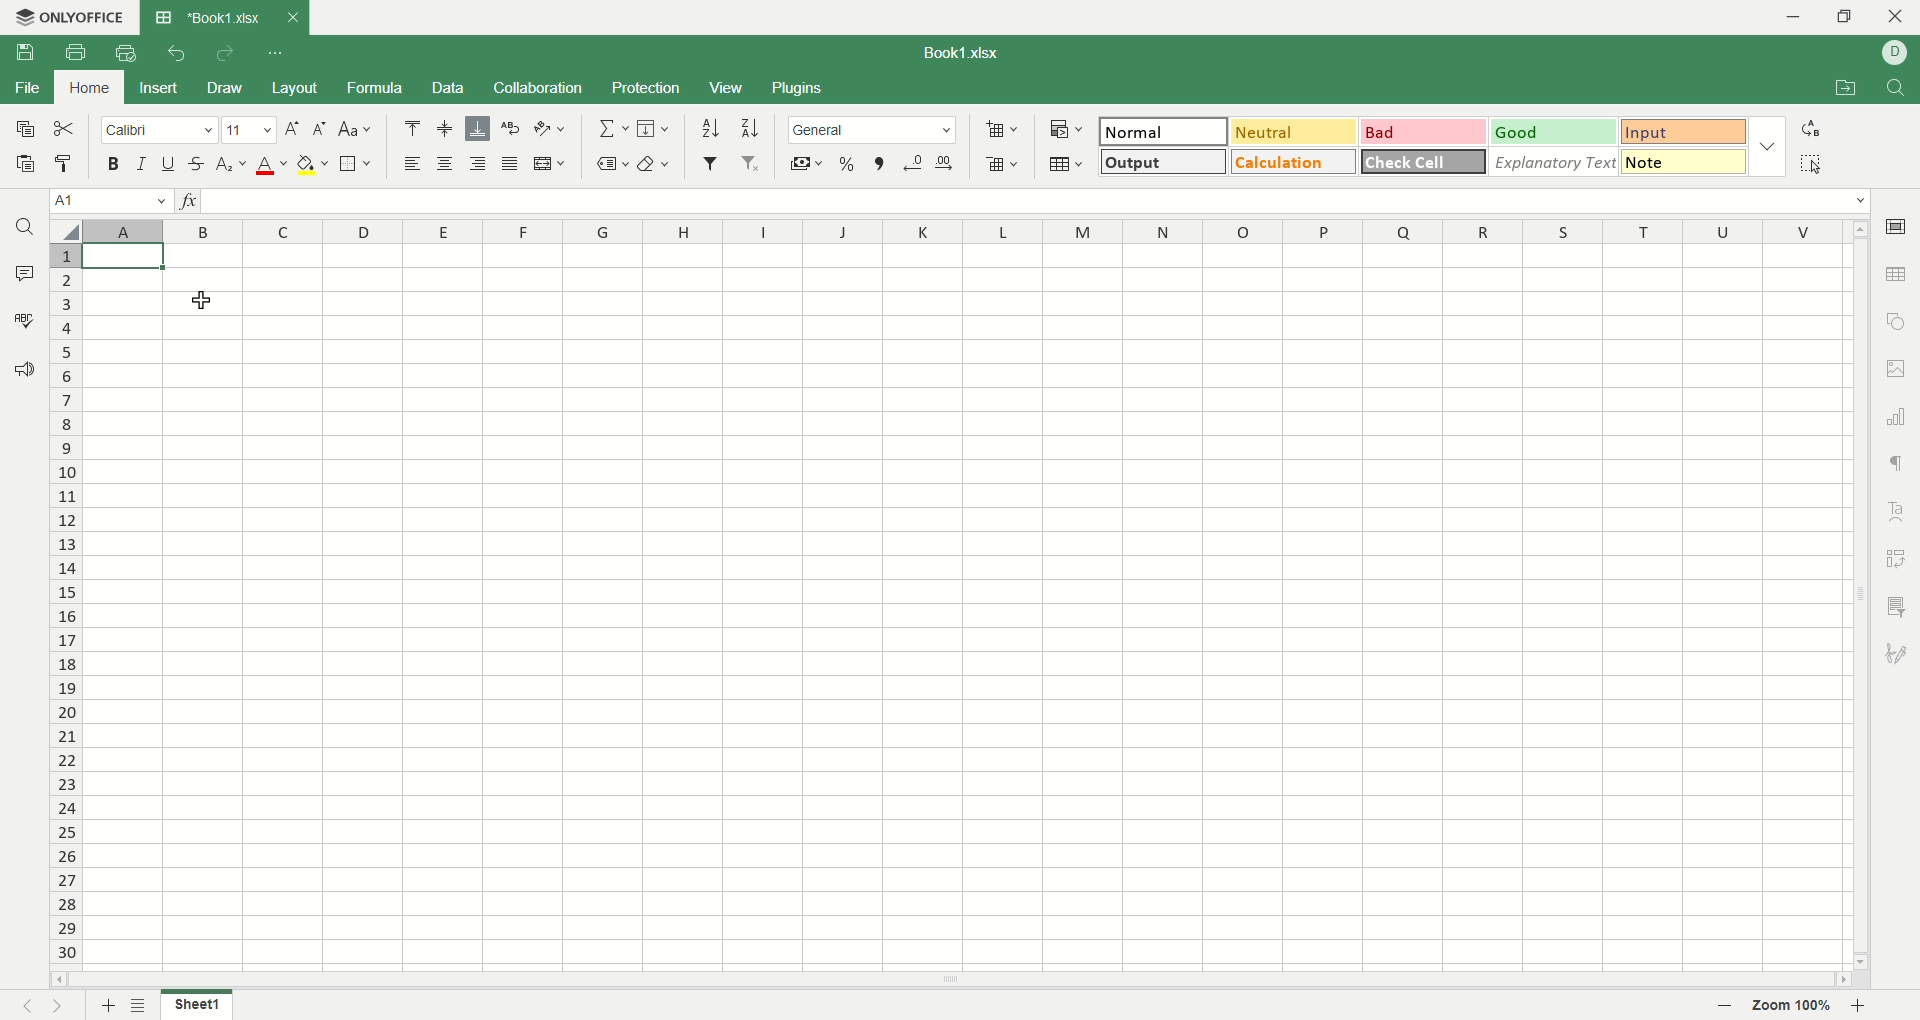 Image resolution: width=1920 pixels, height=1020 pixels. What do you see at coordinates (846, 165) in the screenshot?
I see `percent style` at bounding box center [846, 165].